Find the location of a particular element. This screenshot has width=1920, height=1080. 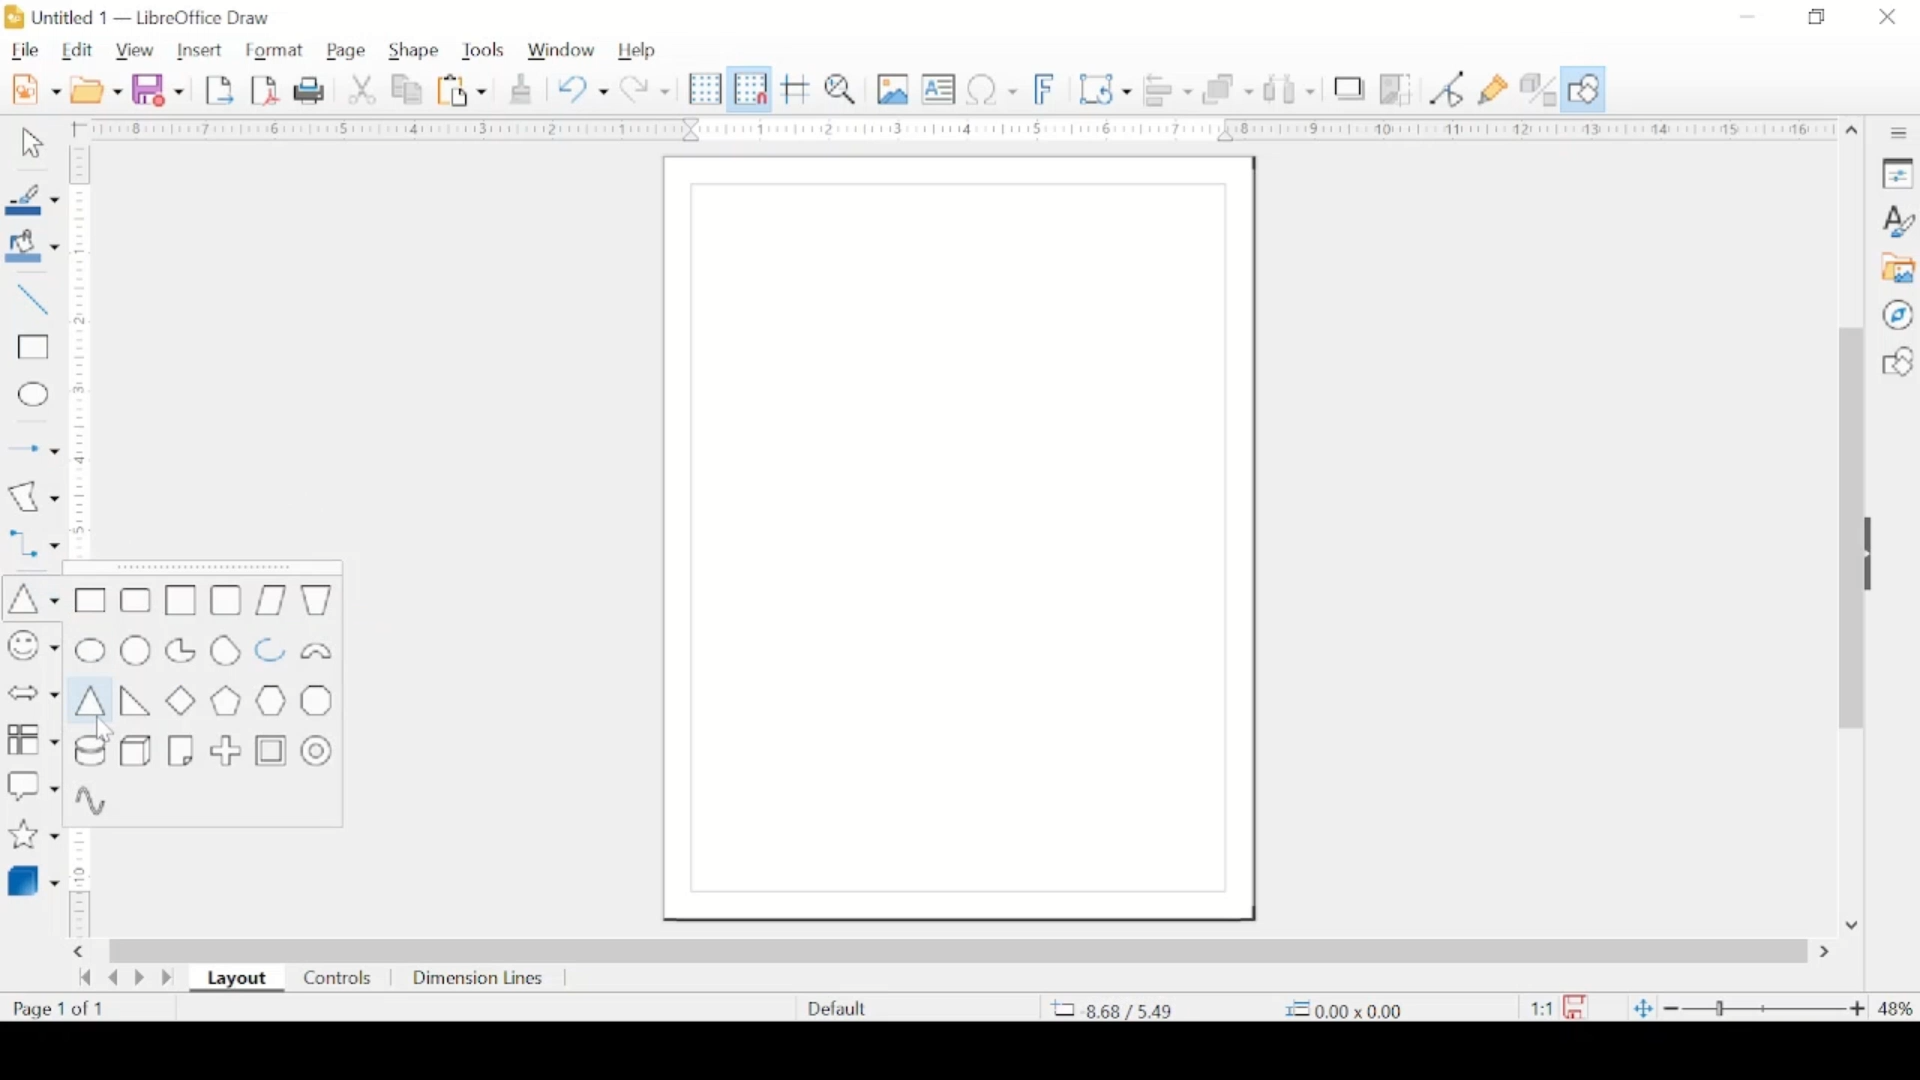

page is located at coordinates (349, 49).